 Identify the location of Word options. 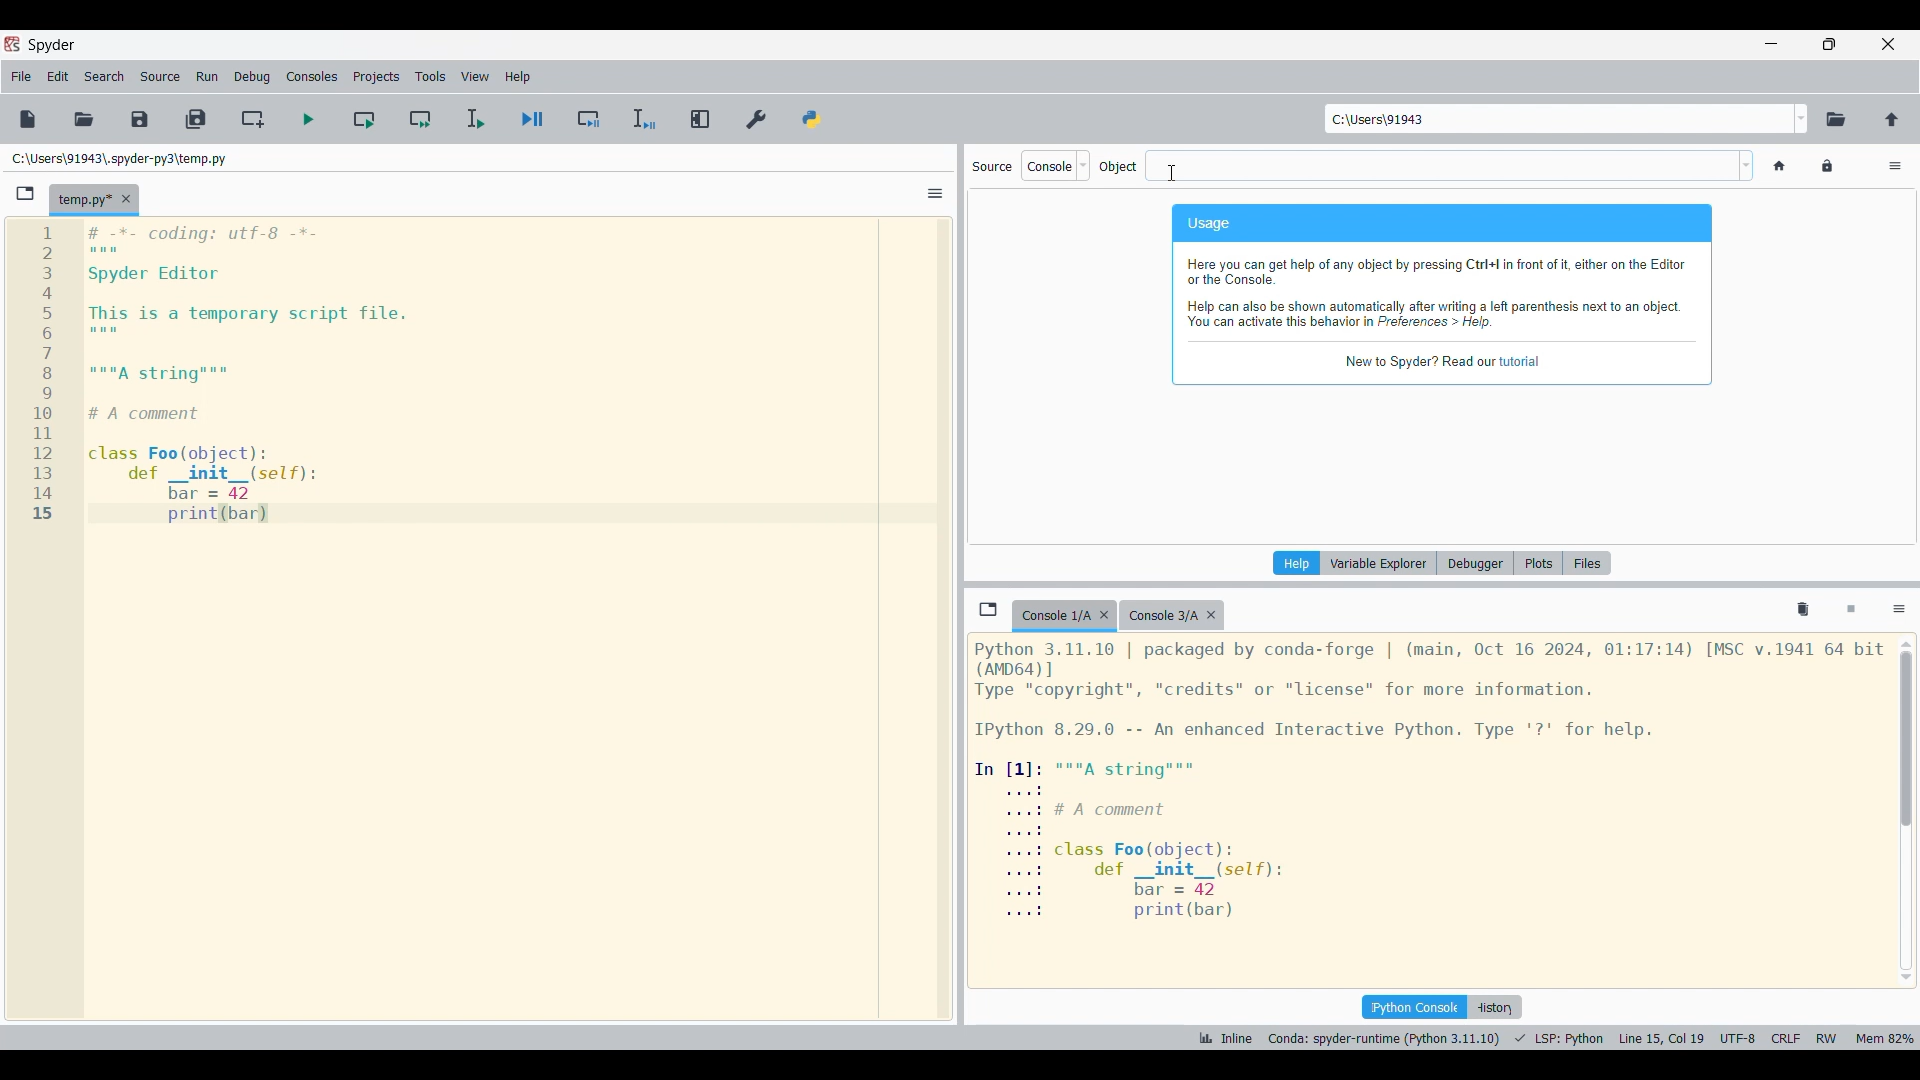
(1746, 165).